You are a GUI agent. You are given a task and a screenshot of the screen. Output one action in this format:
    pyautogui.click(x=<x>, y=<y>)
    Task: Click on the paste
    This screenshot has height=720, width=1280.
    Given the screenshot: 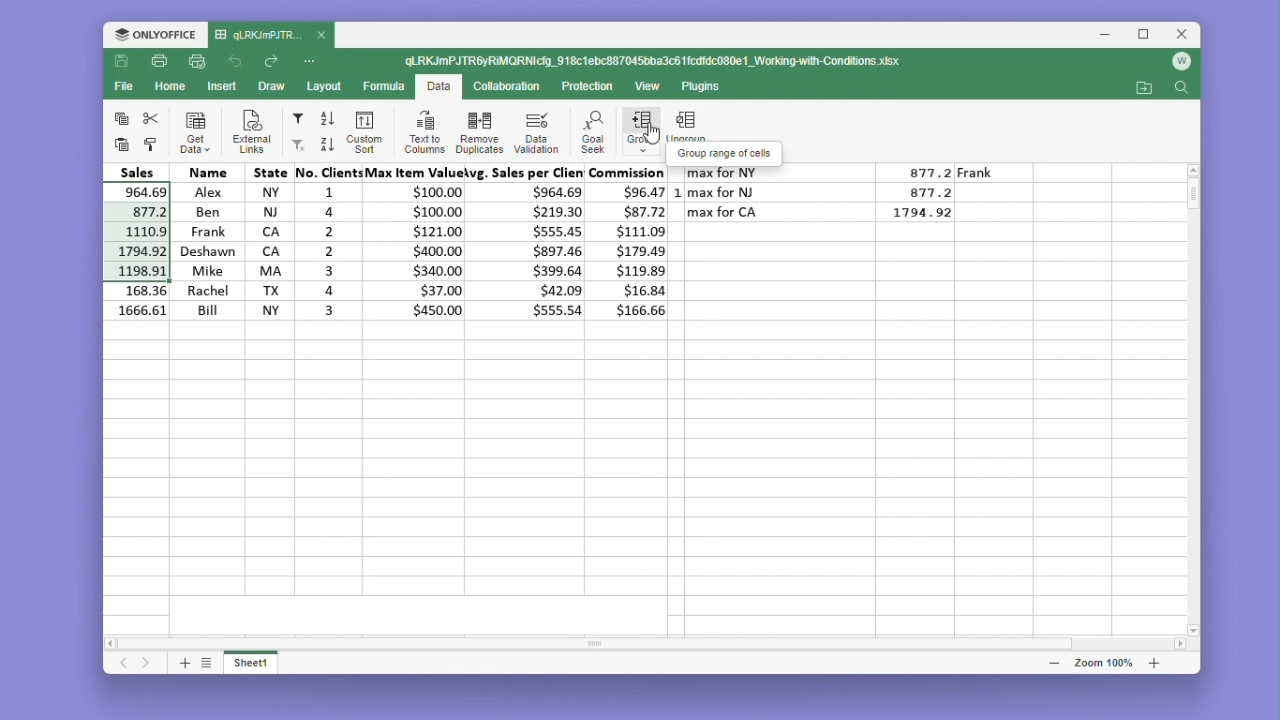 What is the action you would take?
    pyautogui.click(x=119, y=144)
    